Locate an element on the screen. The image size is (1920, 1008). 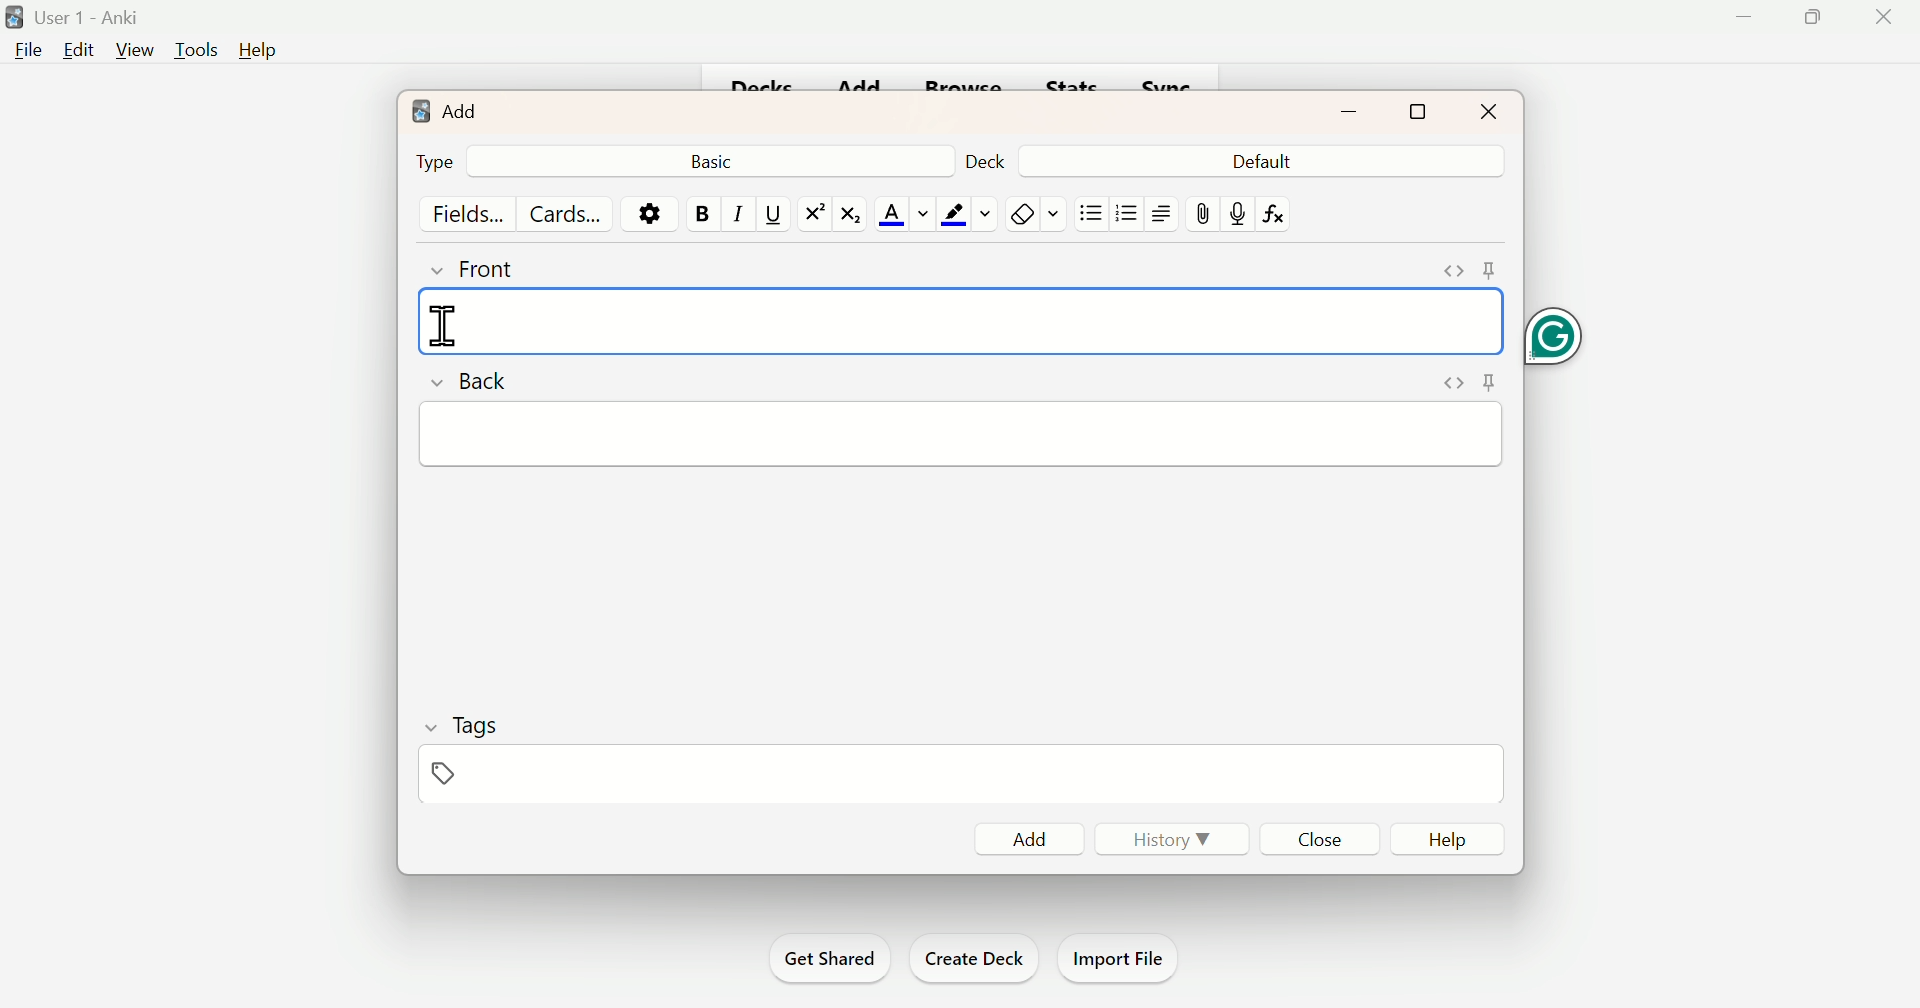
Underline is located at coordinates (771, 215).